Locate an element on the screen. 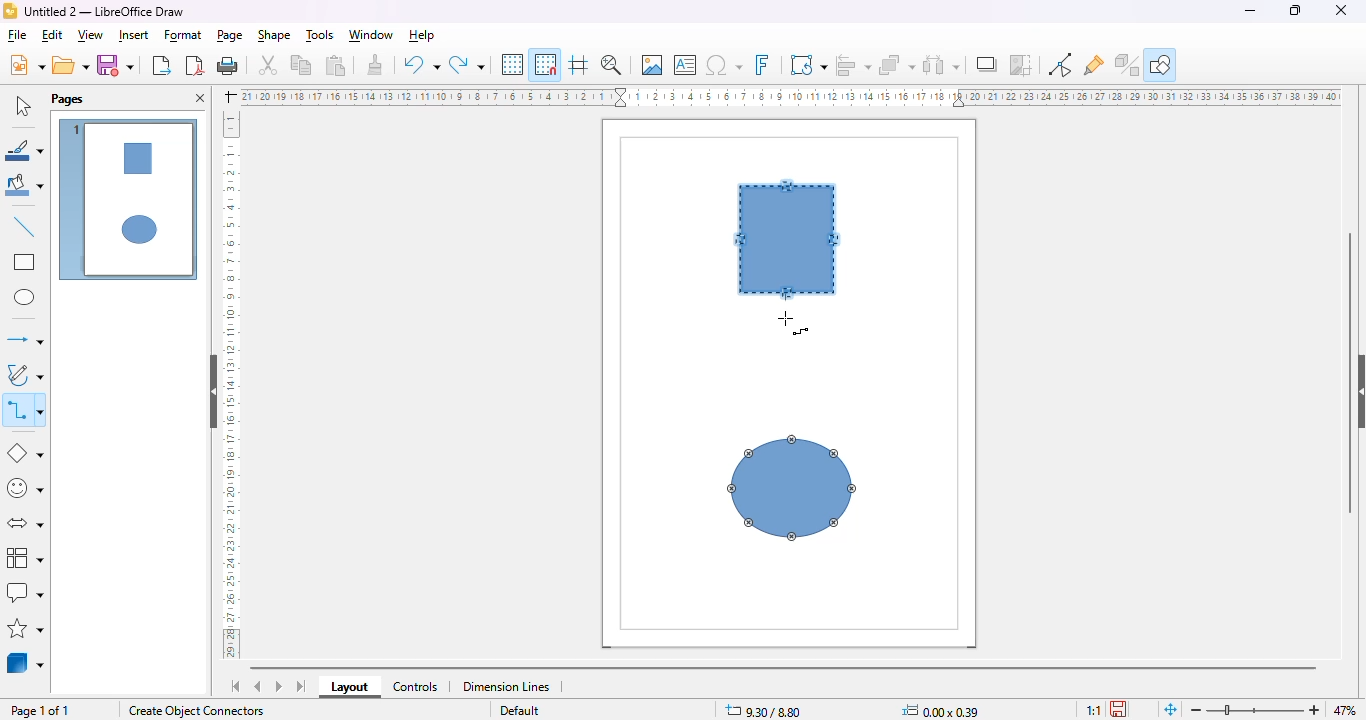 Image resolution: width=1366 pixels, height=720 pixels. insert is located at coordinates (133, 35).